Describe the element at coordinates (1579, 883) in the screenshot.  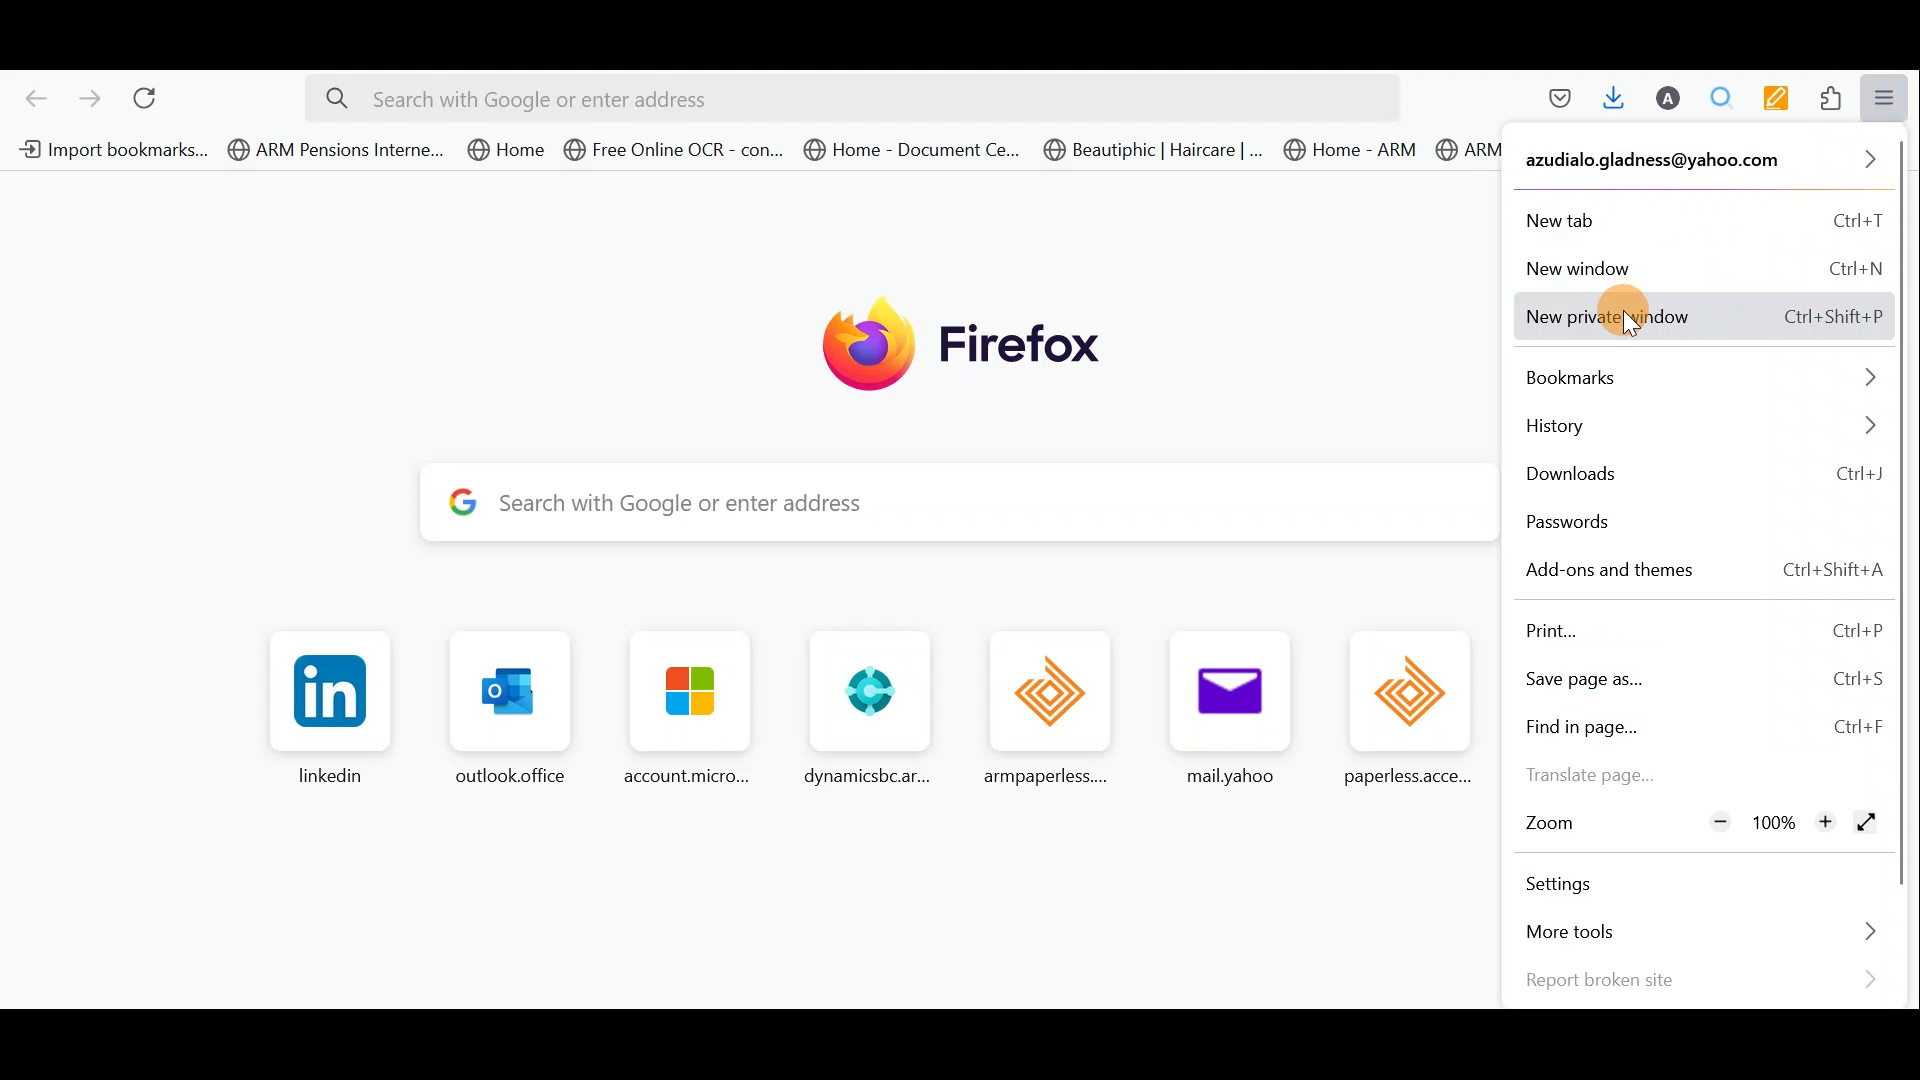
I see `Settings` at that location.